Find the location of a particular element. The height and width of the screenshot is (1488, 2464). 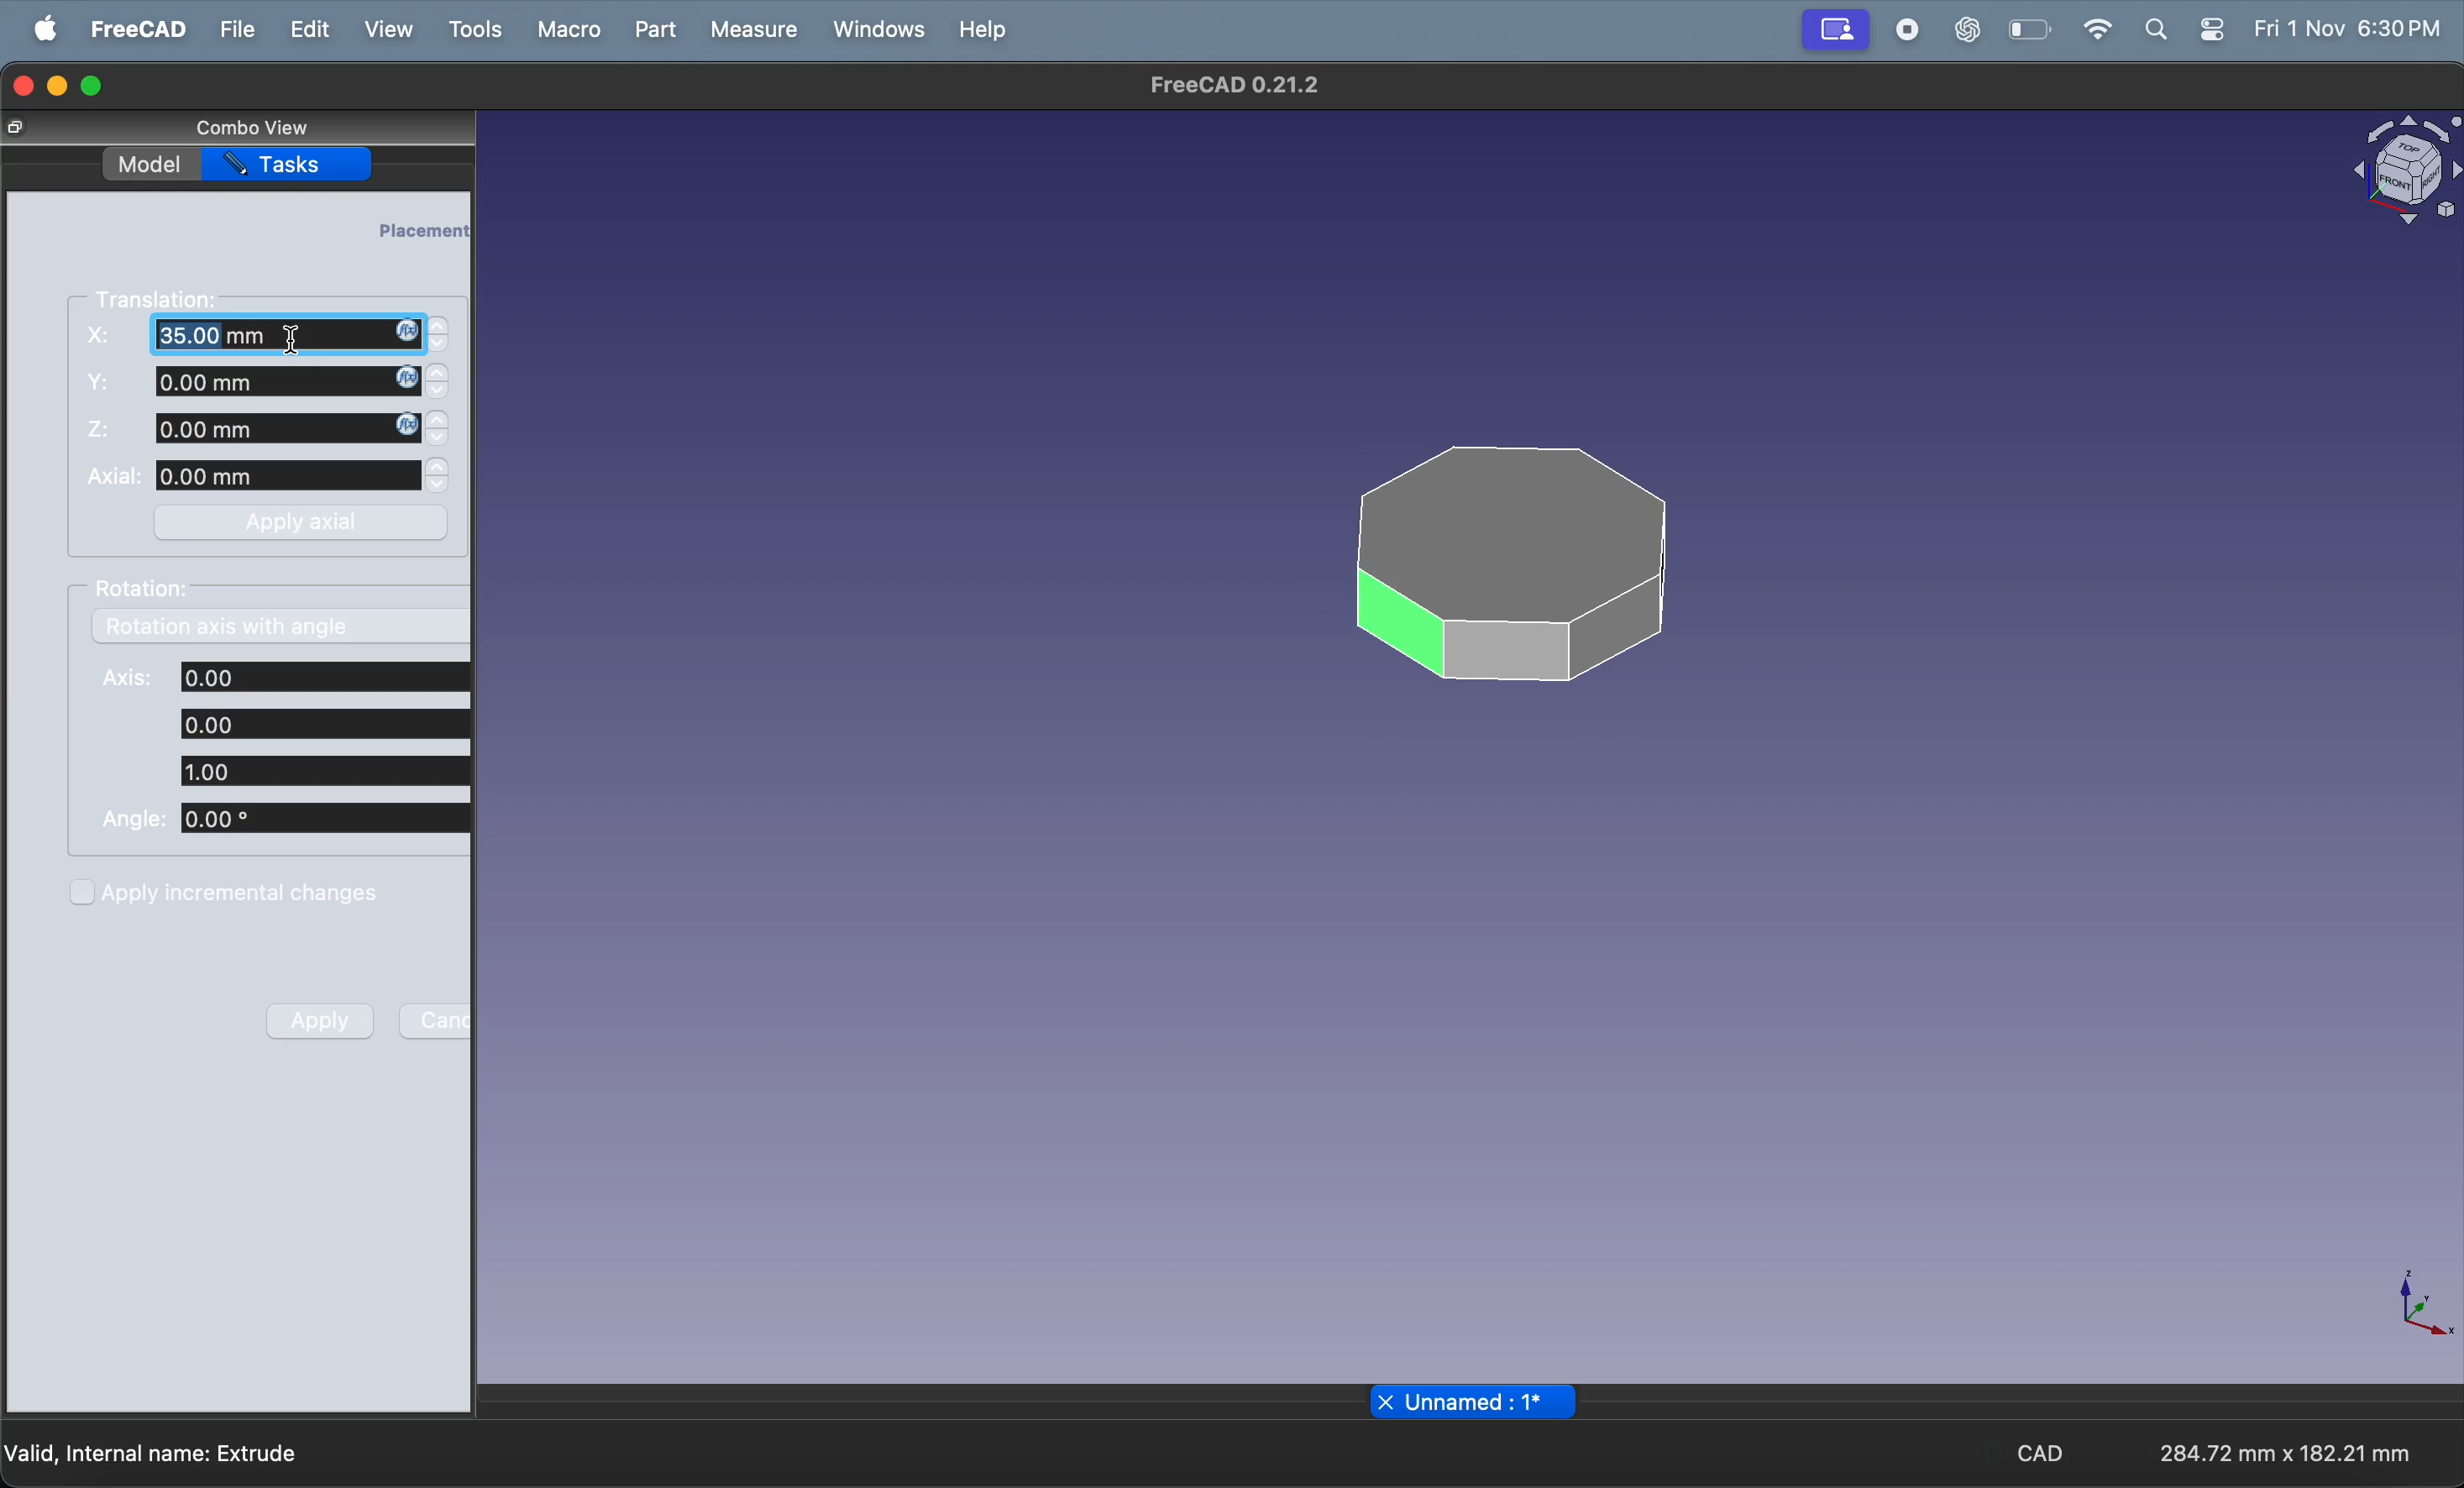

tools is located at coordinates (472, 32).